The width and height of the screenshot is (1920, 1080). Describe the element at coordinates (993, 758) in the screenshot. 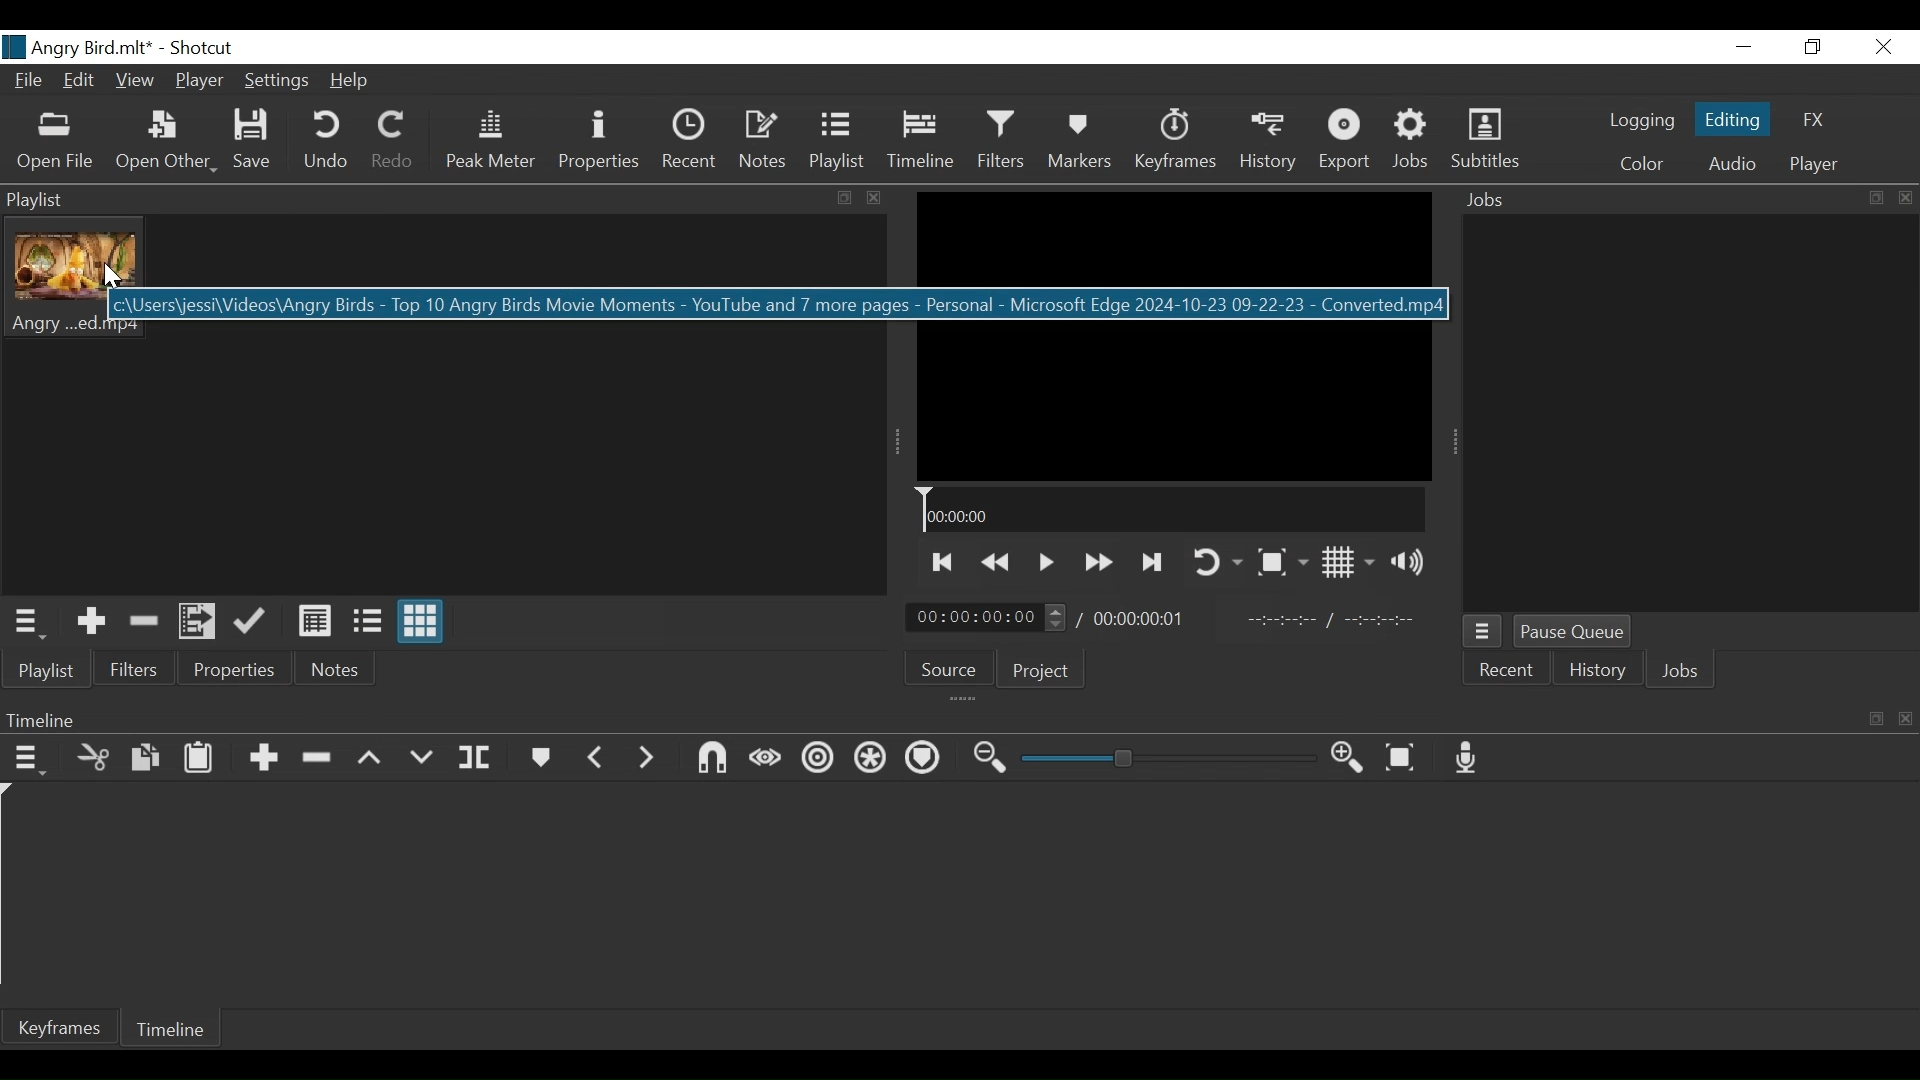

I see `Zoom timeline out` at that location.